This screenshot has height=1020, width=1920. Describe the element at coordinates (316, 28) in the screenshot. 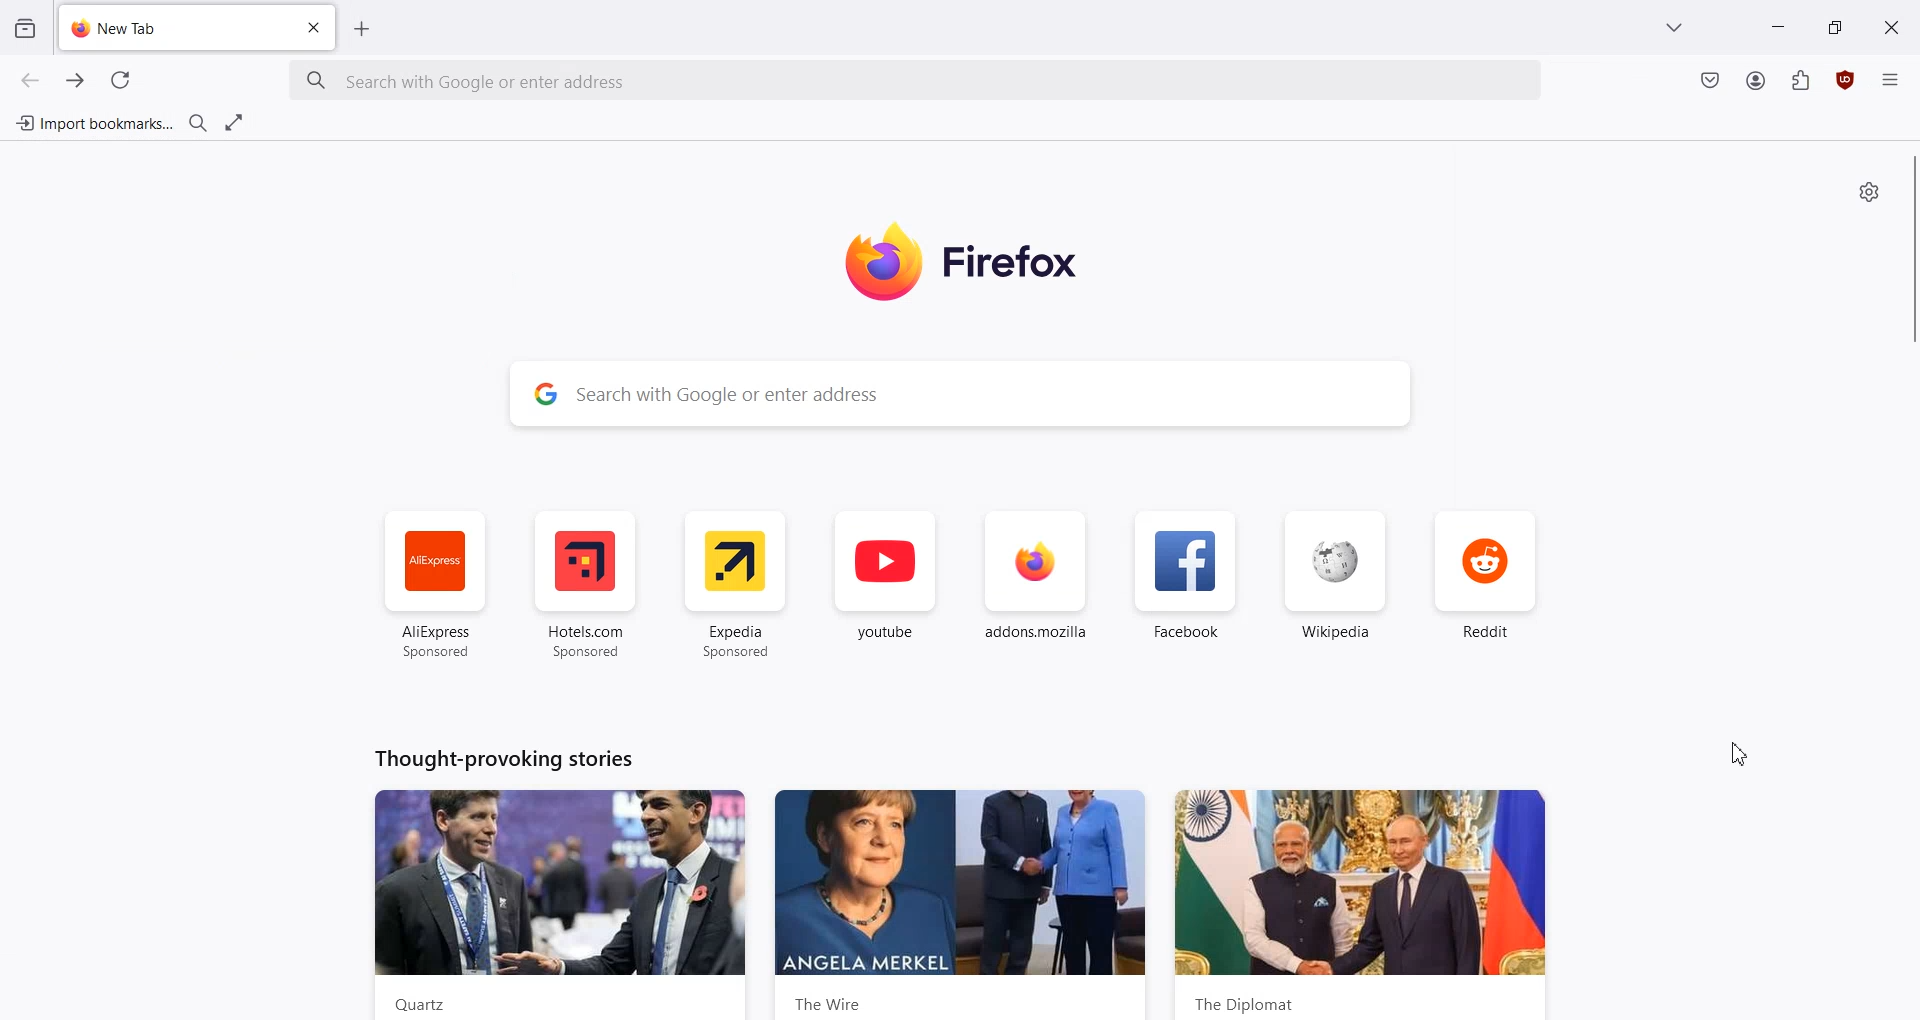

I see `Close Tab` at that location.